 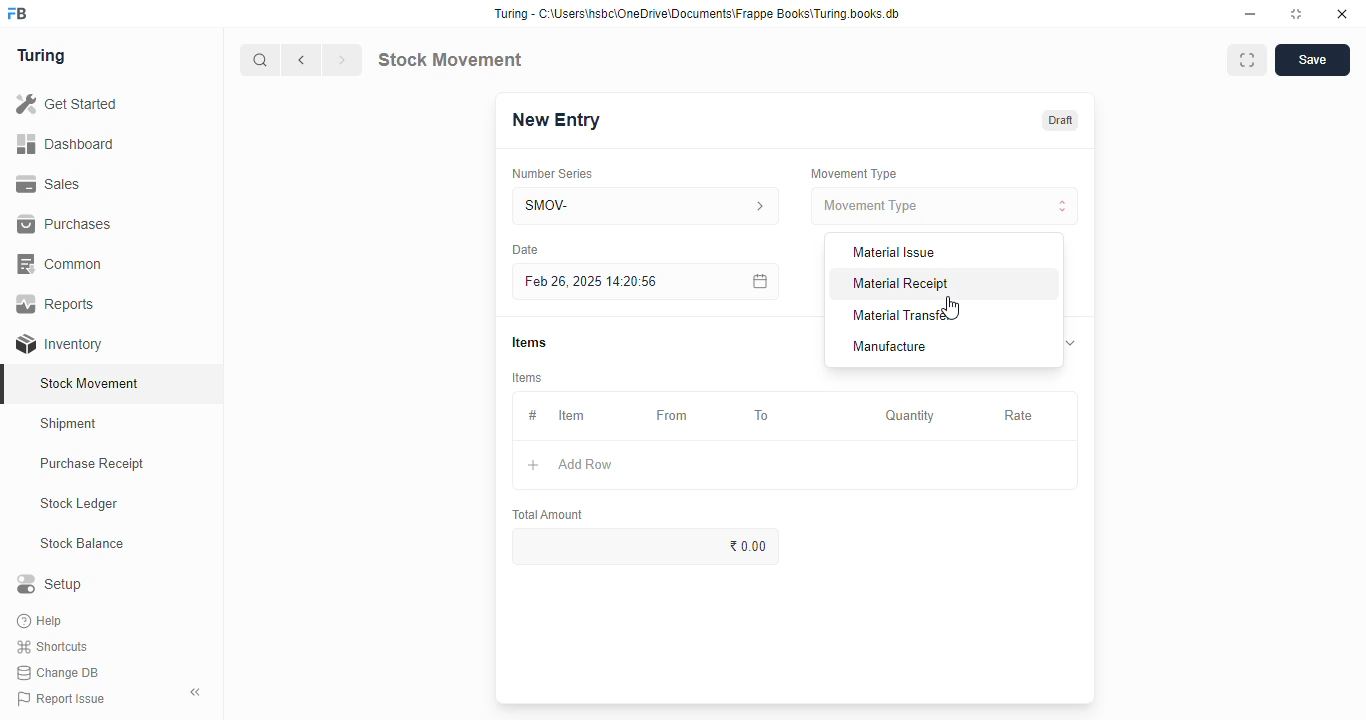 I want to click on from, so click(x=673, y=416).